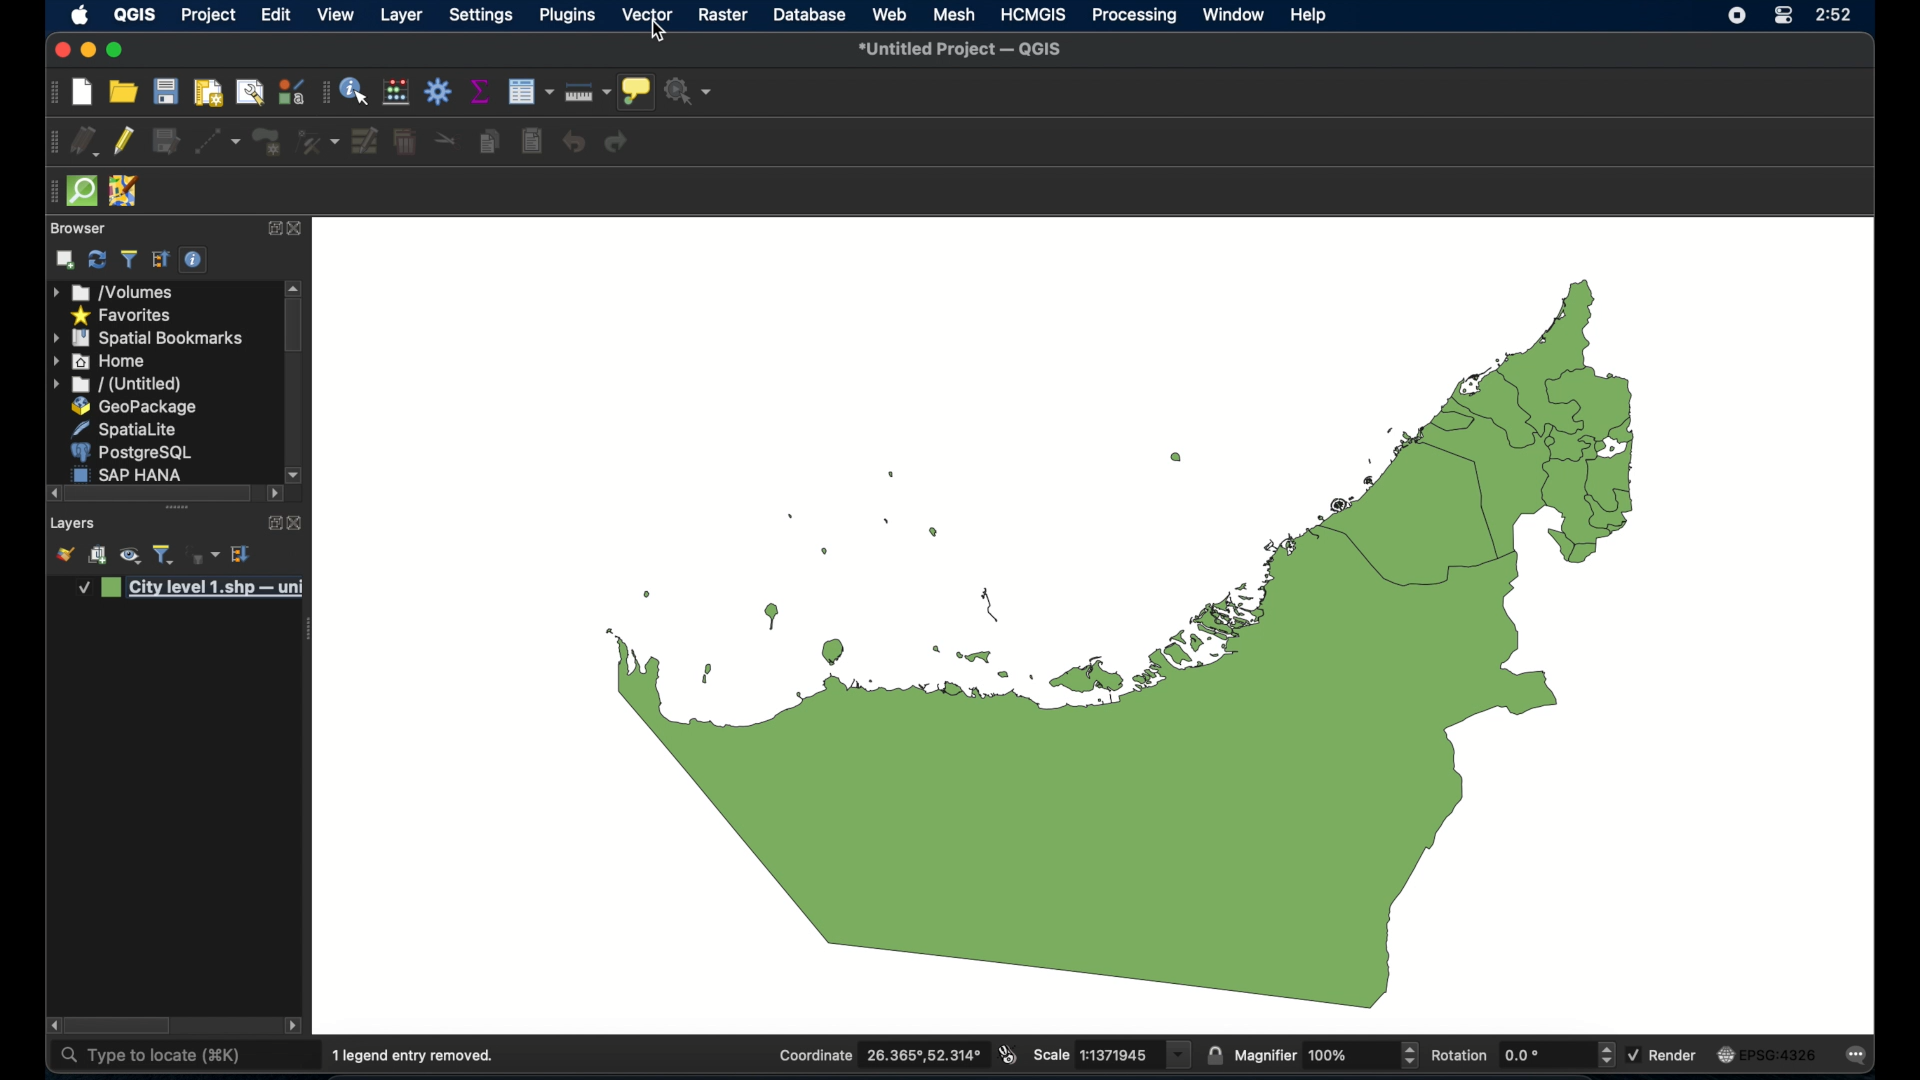 Image resolution: width=1920 pixels, height=1080 pixels. Describe the element at coordinates (161, 260) in the screenshot. I see `expand all` at that location.